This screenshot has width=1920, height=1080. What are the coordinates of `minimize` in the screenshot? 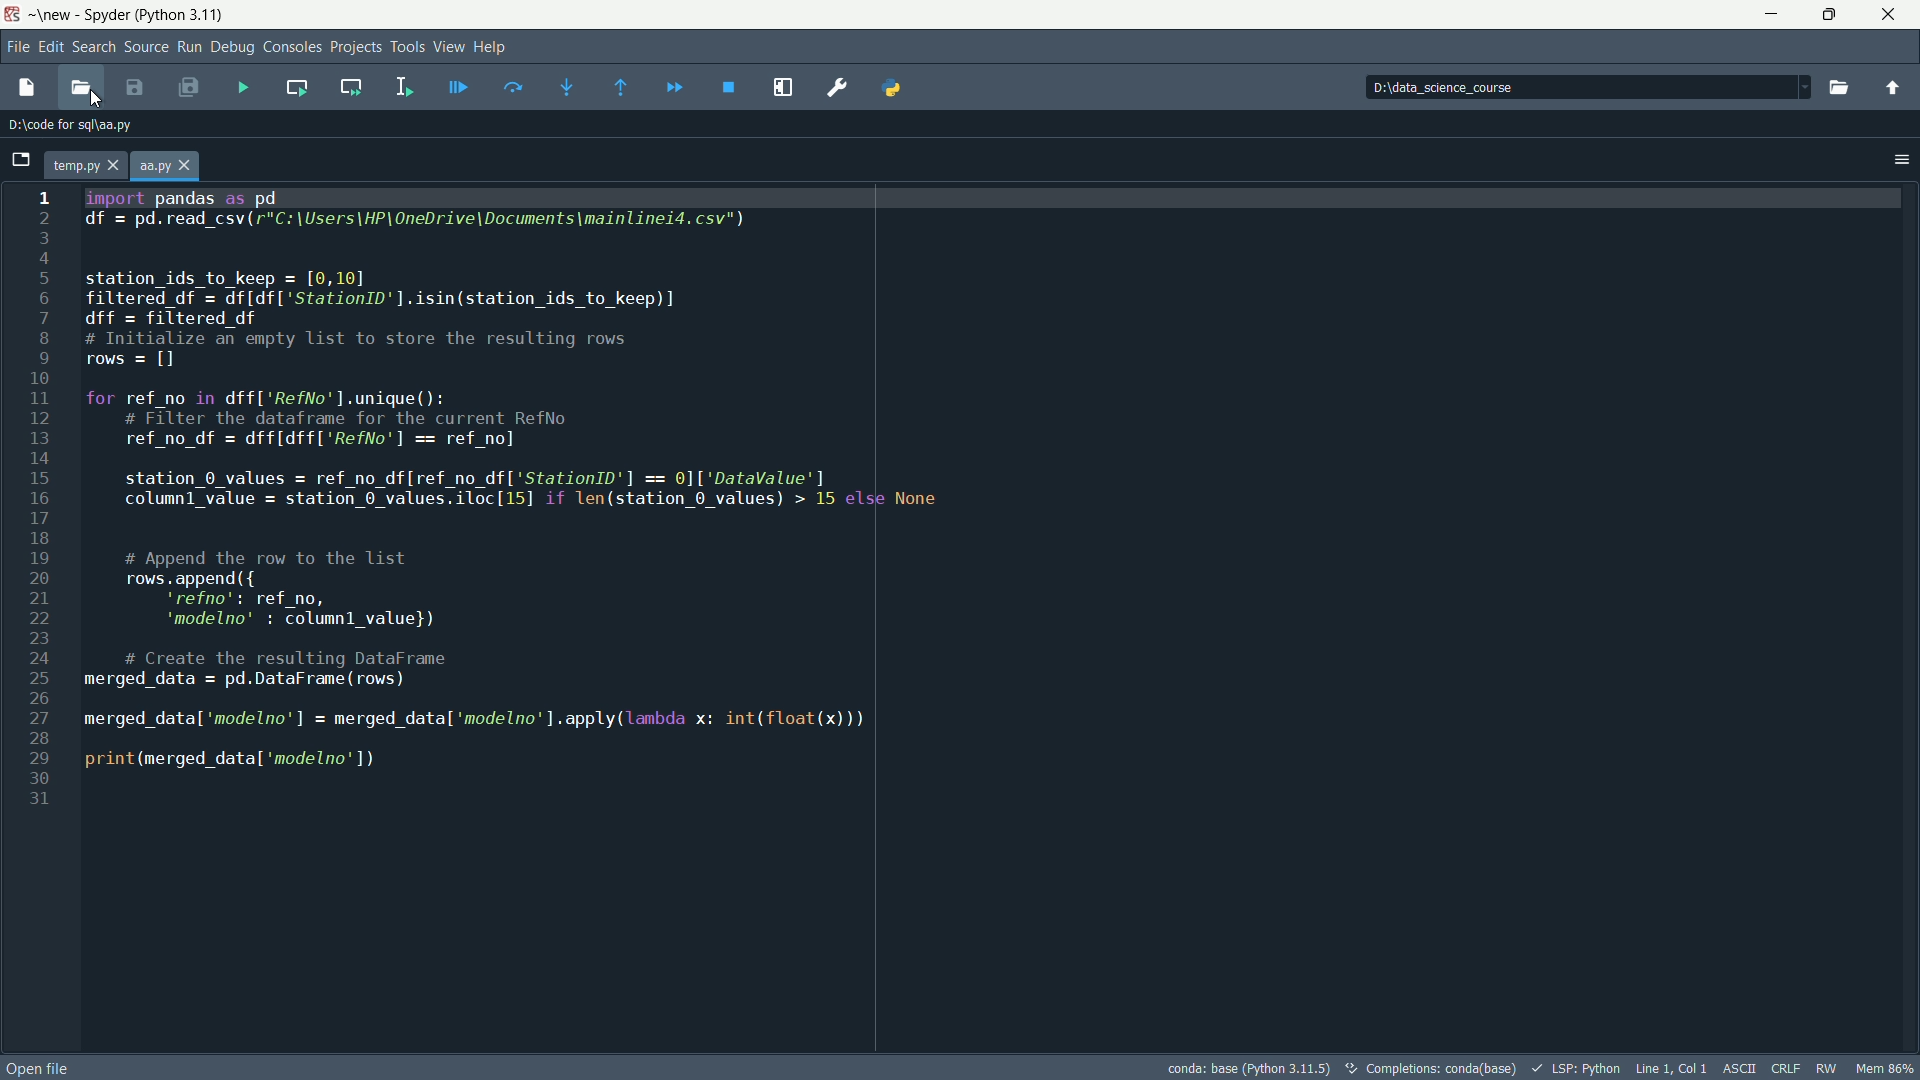 It's located at (1772, 13).